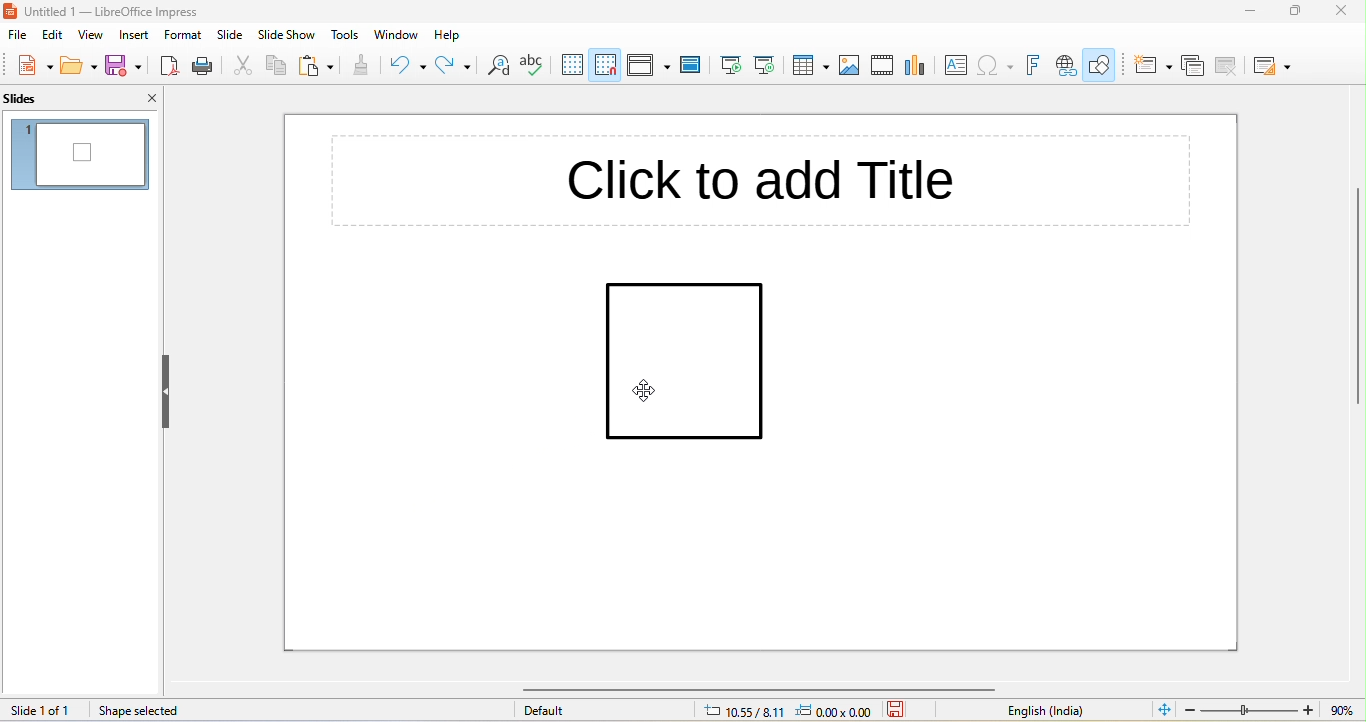 Image resolution: width=1366 pixels, height=722 pixels. I want to click on file, so click(15, 36).